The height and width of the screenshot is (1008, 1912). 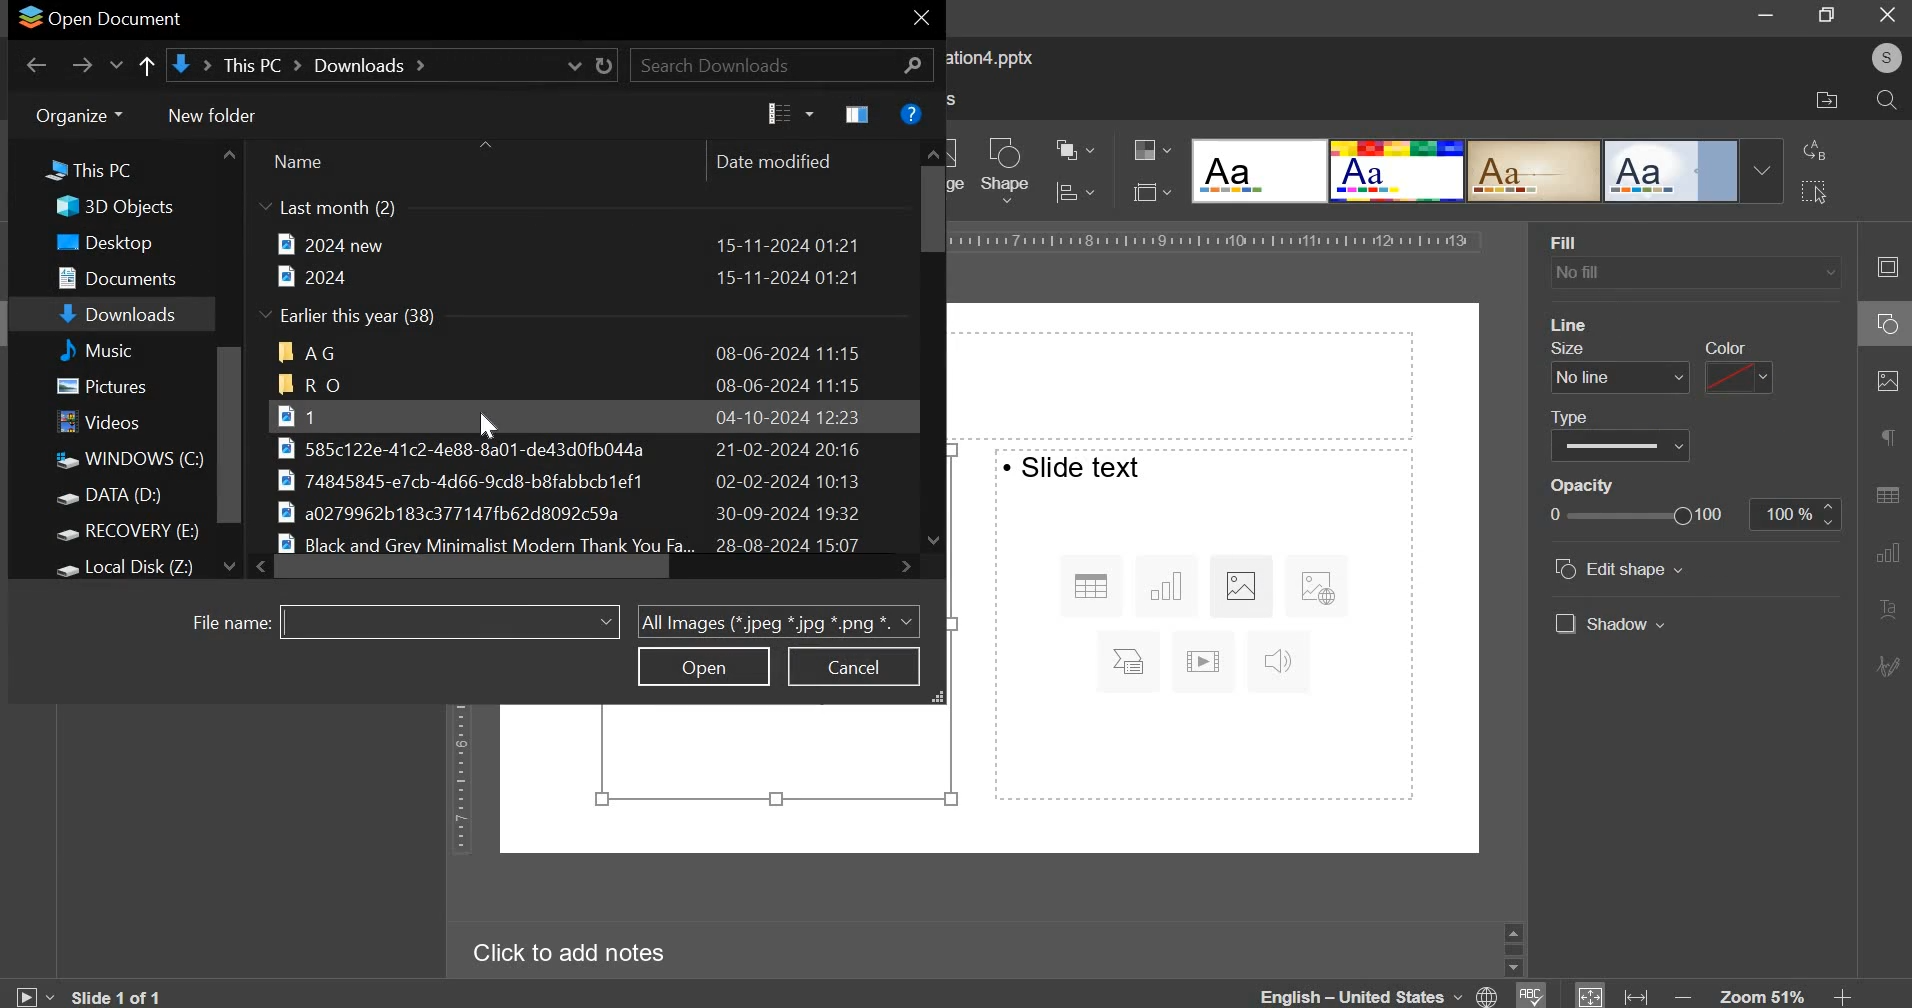 I want to click on slide show, so click(x=32, y=993).